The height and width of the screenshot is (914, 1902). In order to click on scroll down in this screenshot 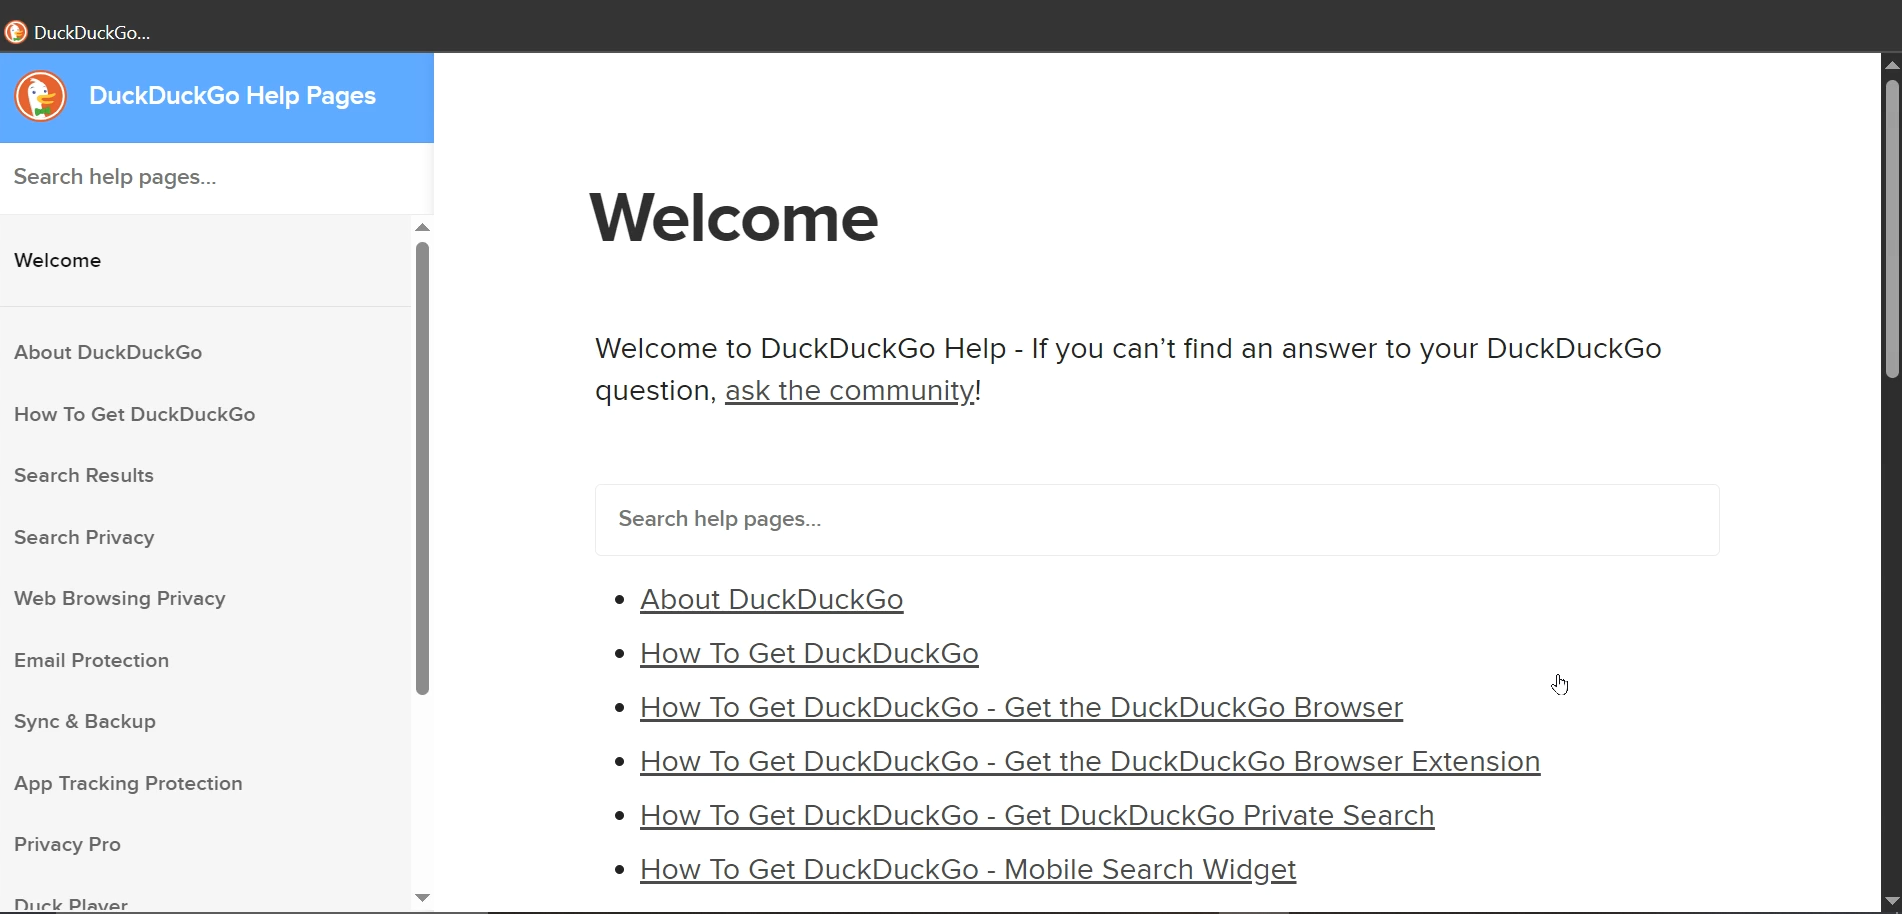, I will do `click(424, 896)`.